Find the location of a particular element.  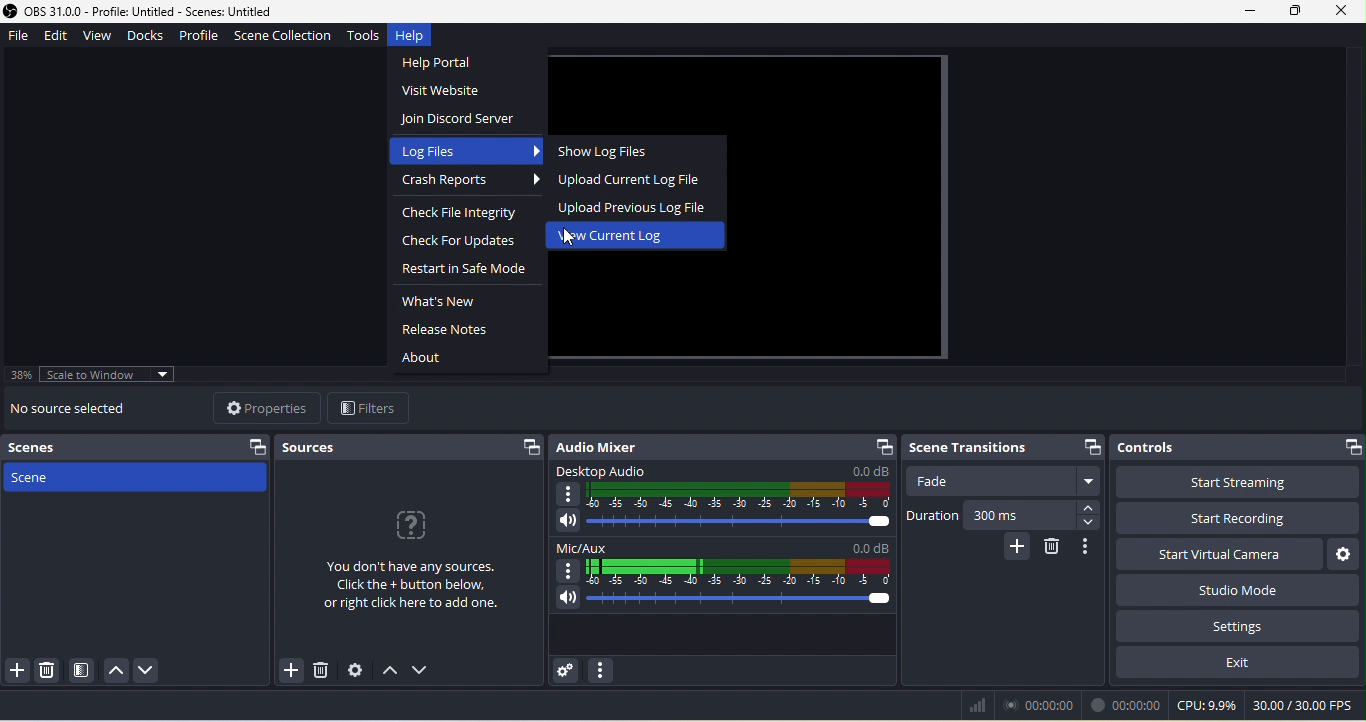

bars is located at coordinates (976, 705).